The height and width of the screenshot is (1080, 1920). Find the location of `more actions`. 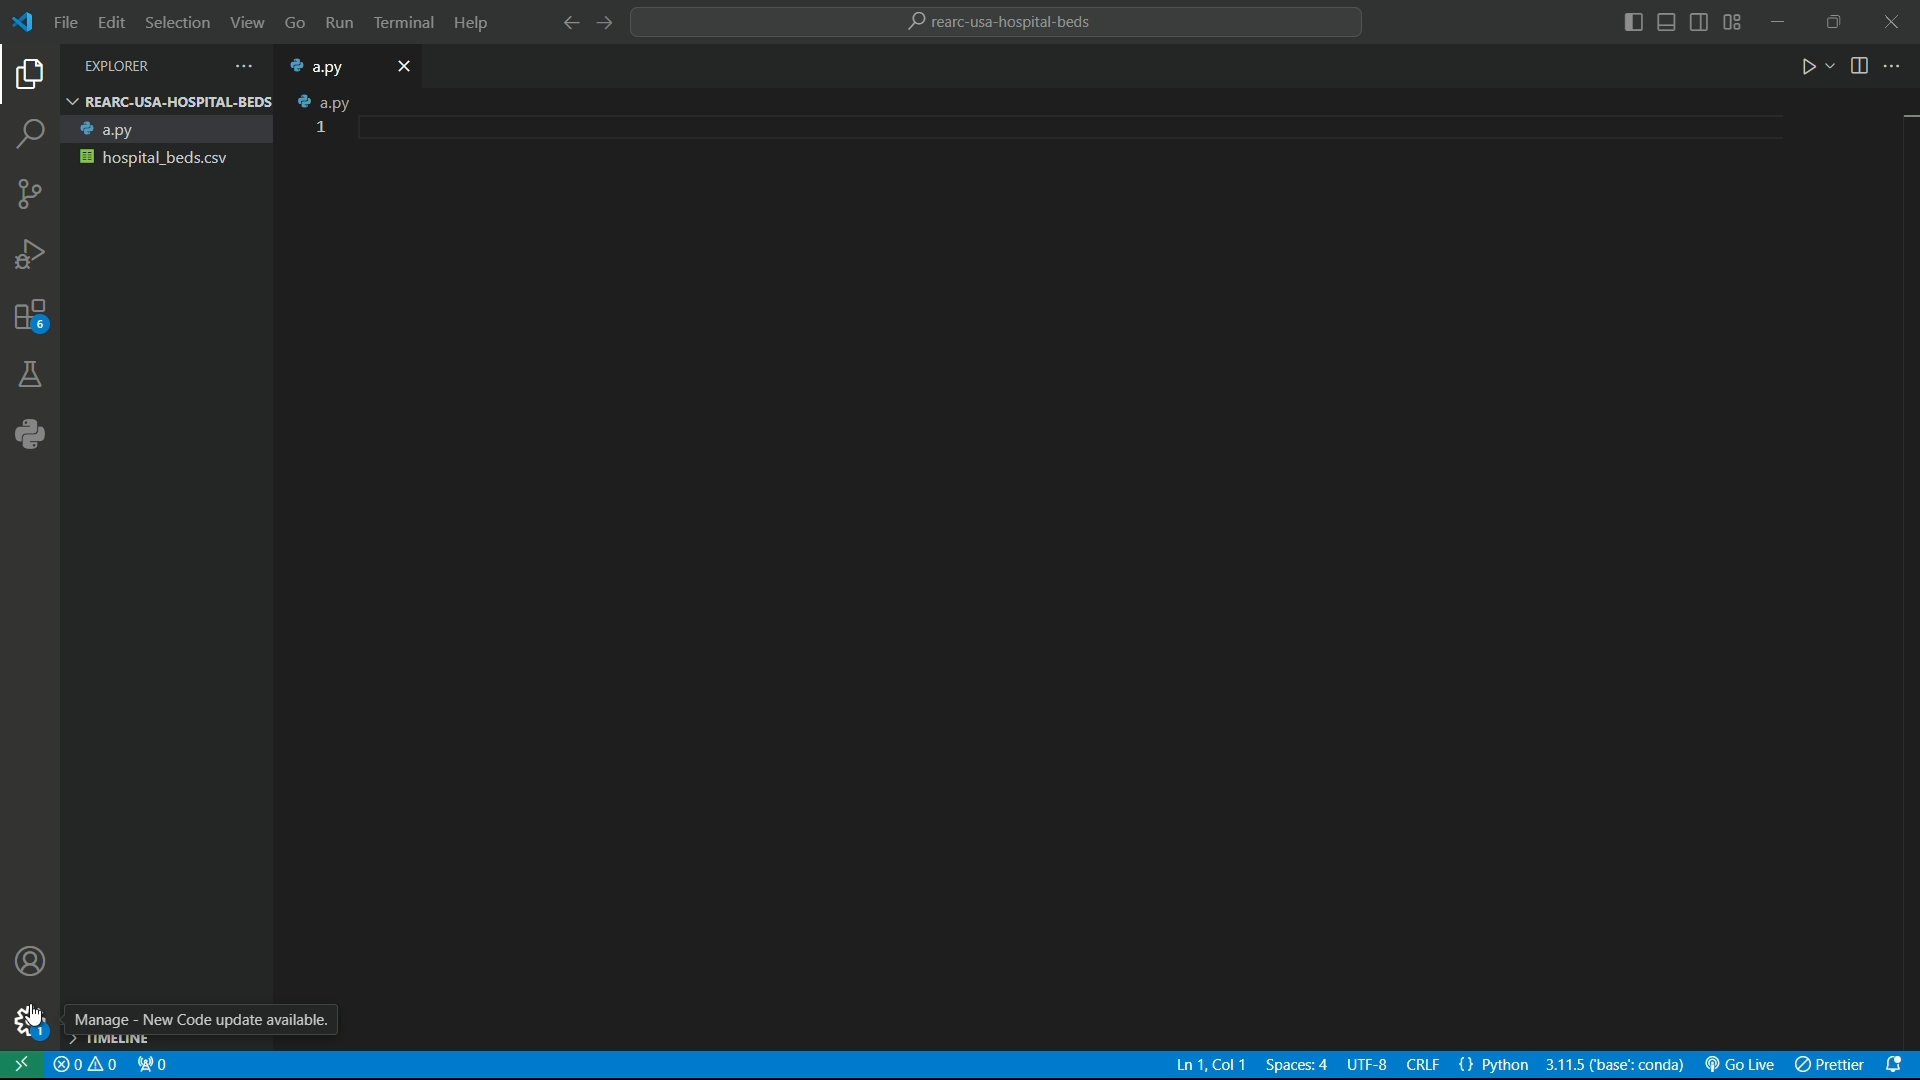

more actions is located at coordinates (239, 66).